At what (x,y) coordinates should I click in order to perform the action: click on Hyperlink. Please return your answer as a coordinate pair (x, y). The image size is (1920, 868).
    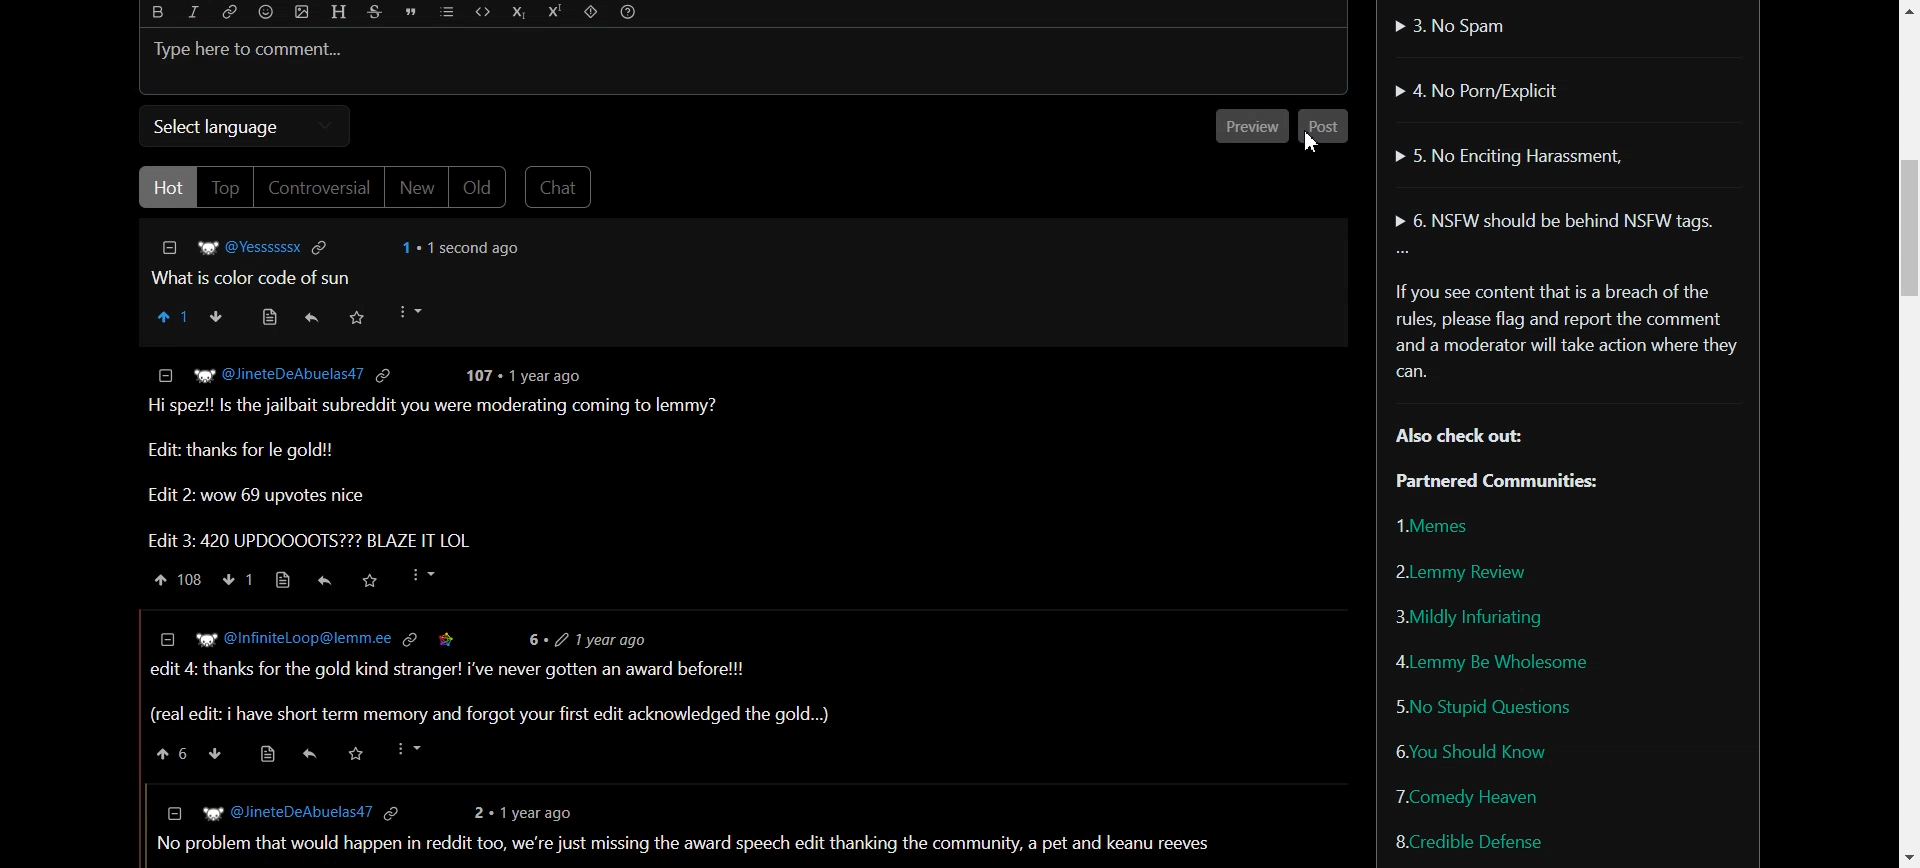
    Looking at the image, I should click on (231, 12).